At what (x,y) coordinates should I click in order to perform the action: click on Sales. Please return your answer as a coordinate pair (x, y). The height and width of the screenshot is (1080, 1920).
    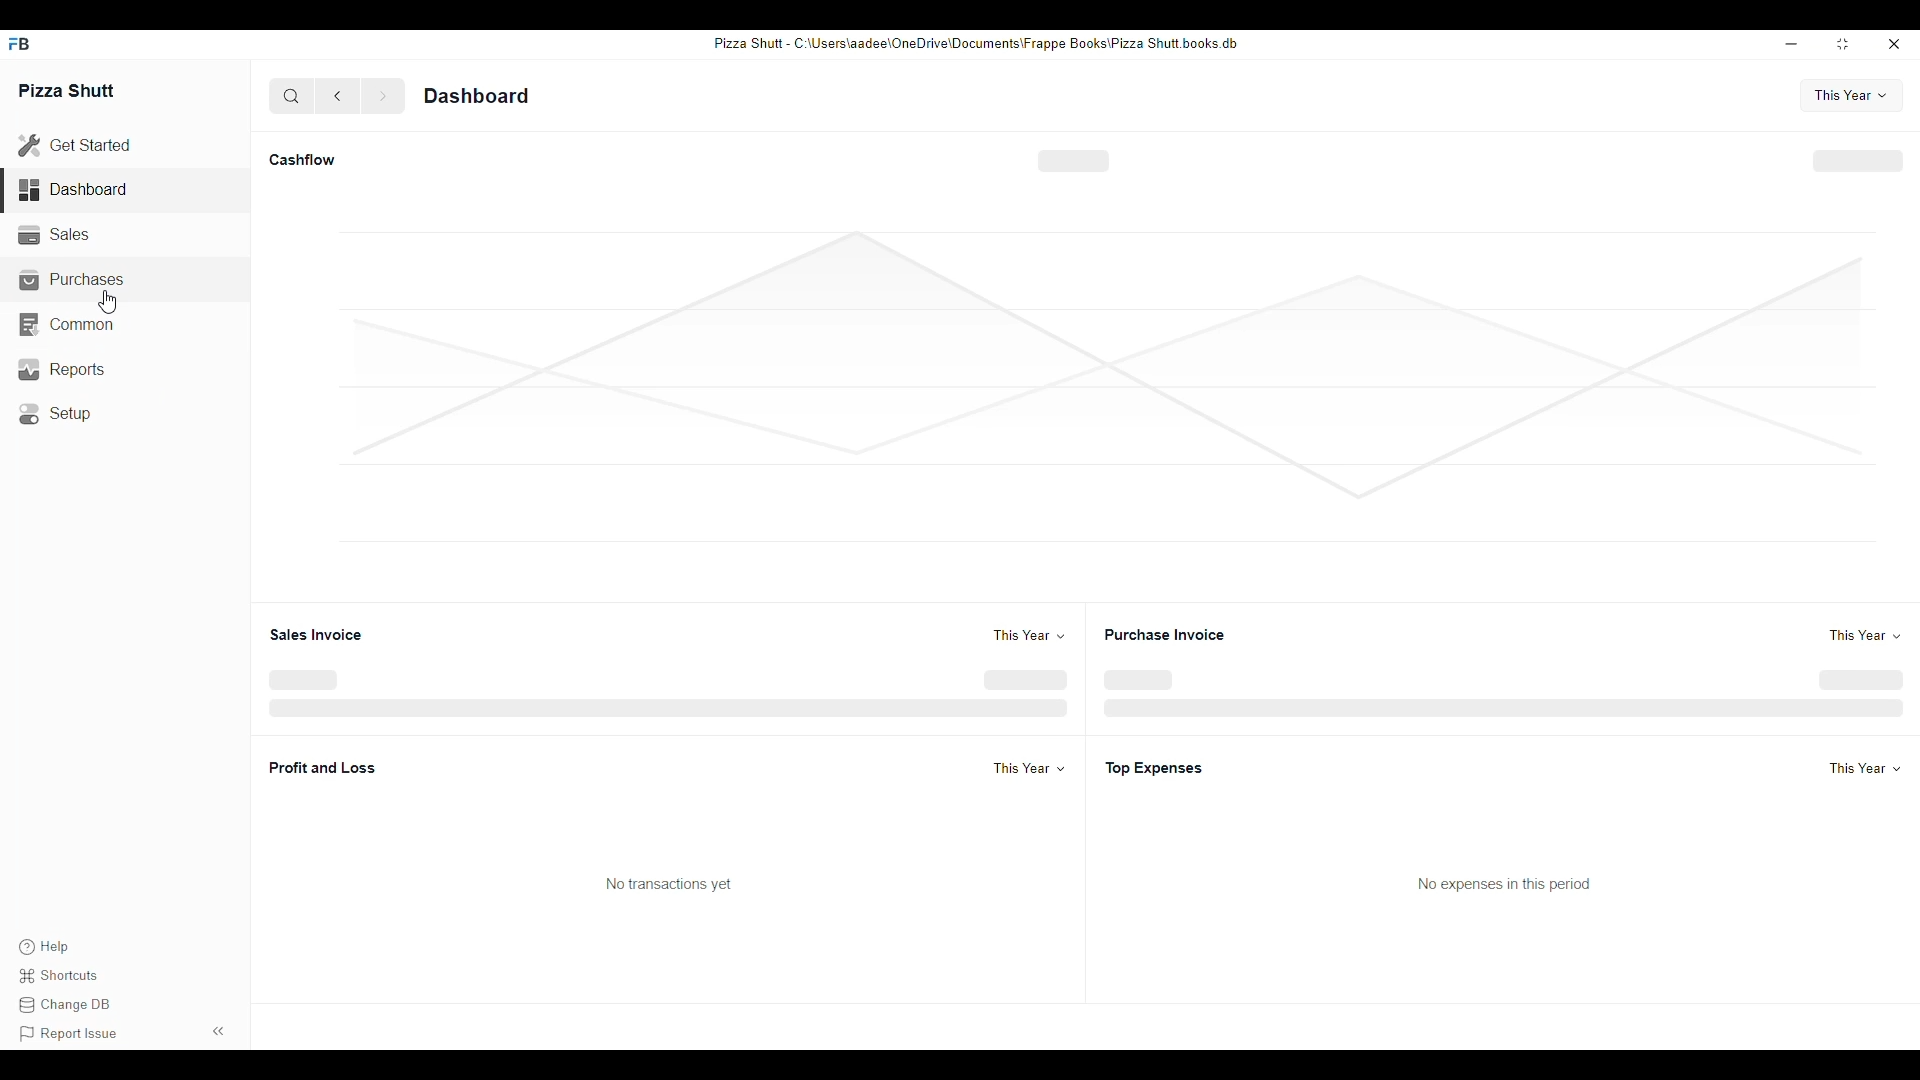
    Looking at the image, I should click on (52, 232).